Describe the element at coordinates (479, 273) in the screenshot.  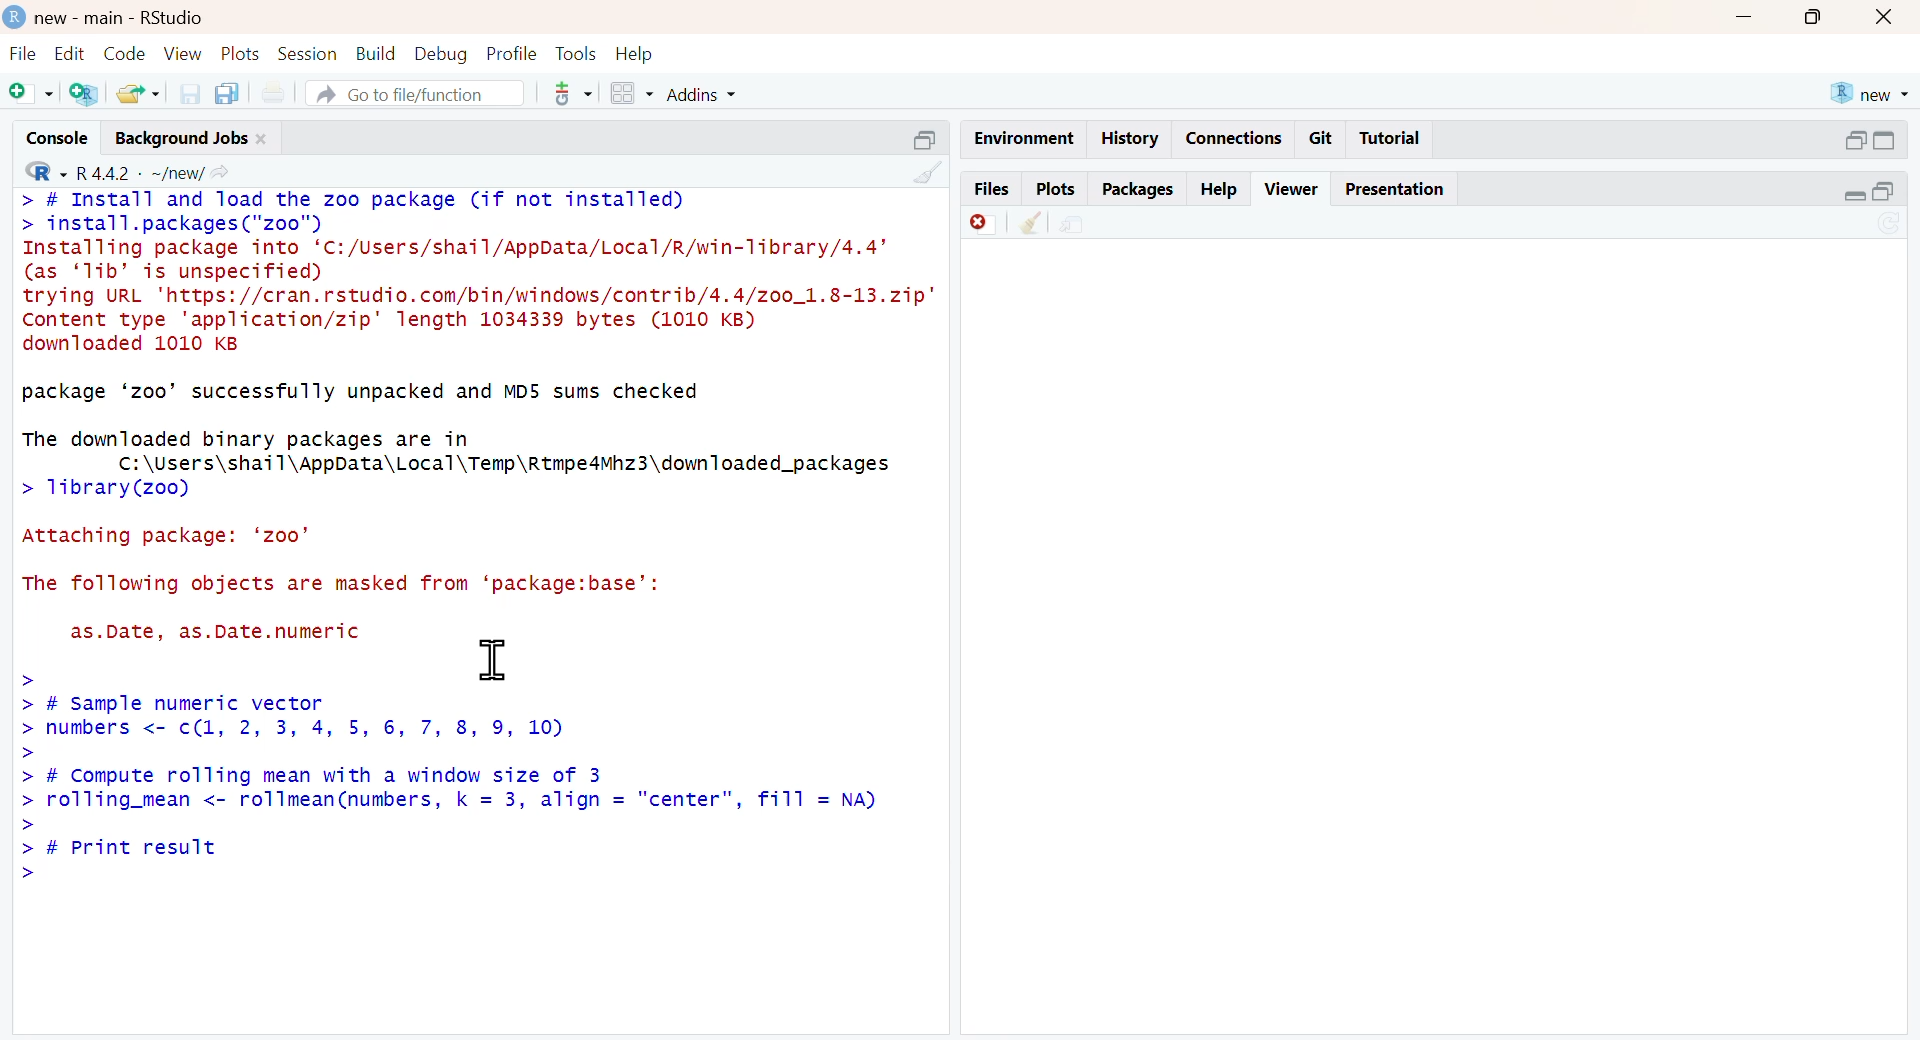
I see `> # Install and Toad the zoo package (if not installed)

> install.packages ("zoo")

Installing package into ‘C:/Users/shail/AppData/Local/R/win-Tibrary/4.4’

(as ‘1ib’ dis unspecified)

trying URL 'https://cran.rstudio.com/bin/windows/contrib/4.4/zo0_1.8-13.zip"
Content type 'application/zip' length 1034339 bytes (1010 KB)

downloaded 1010 KB` at that location.